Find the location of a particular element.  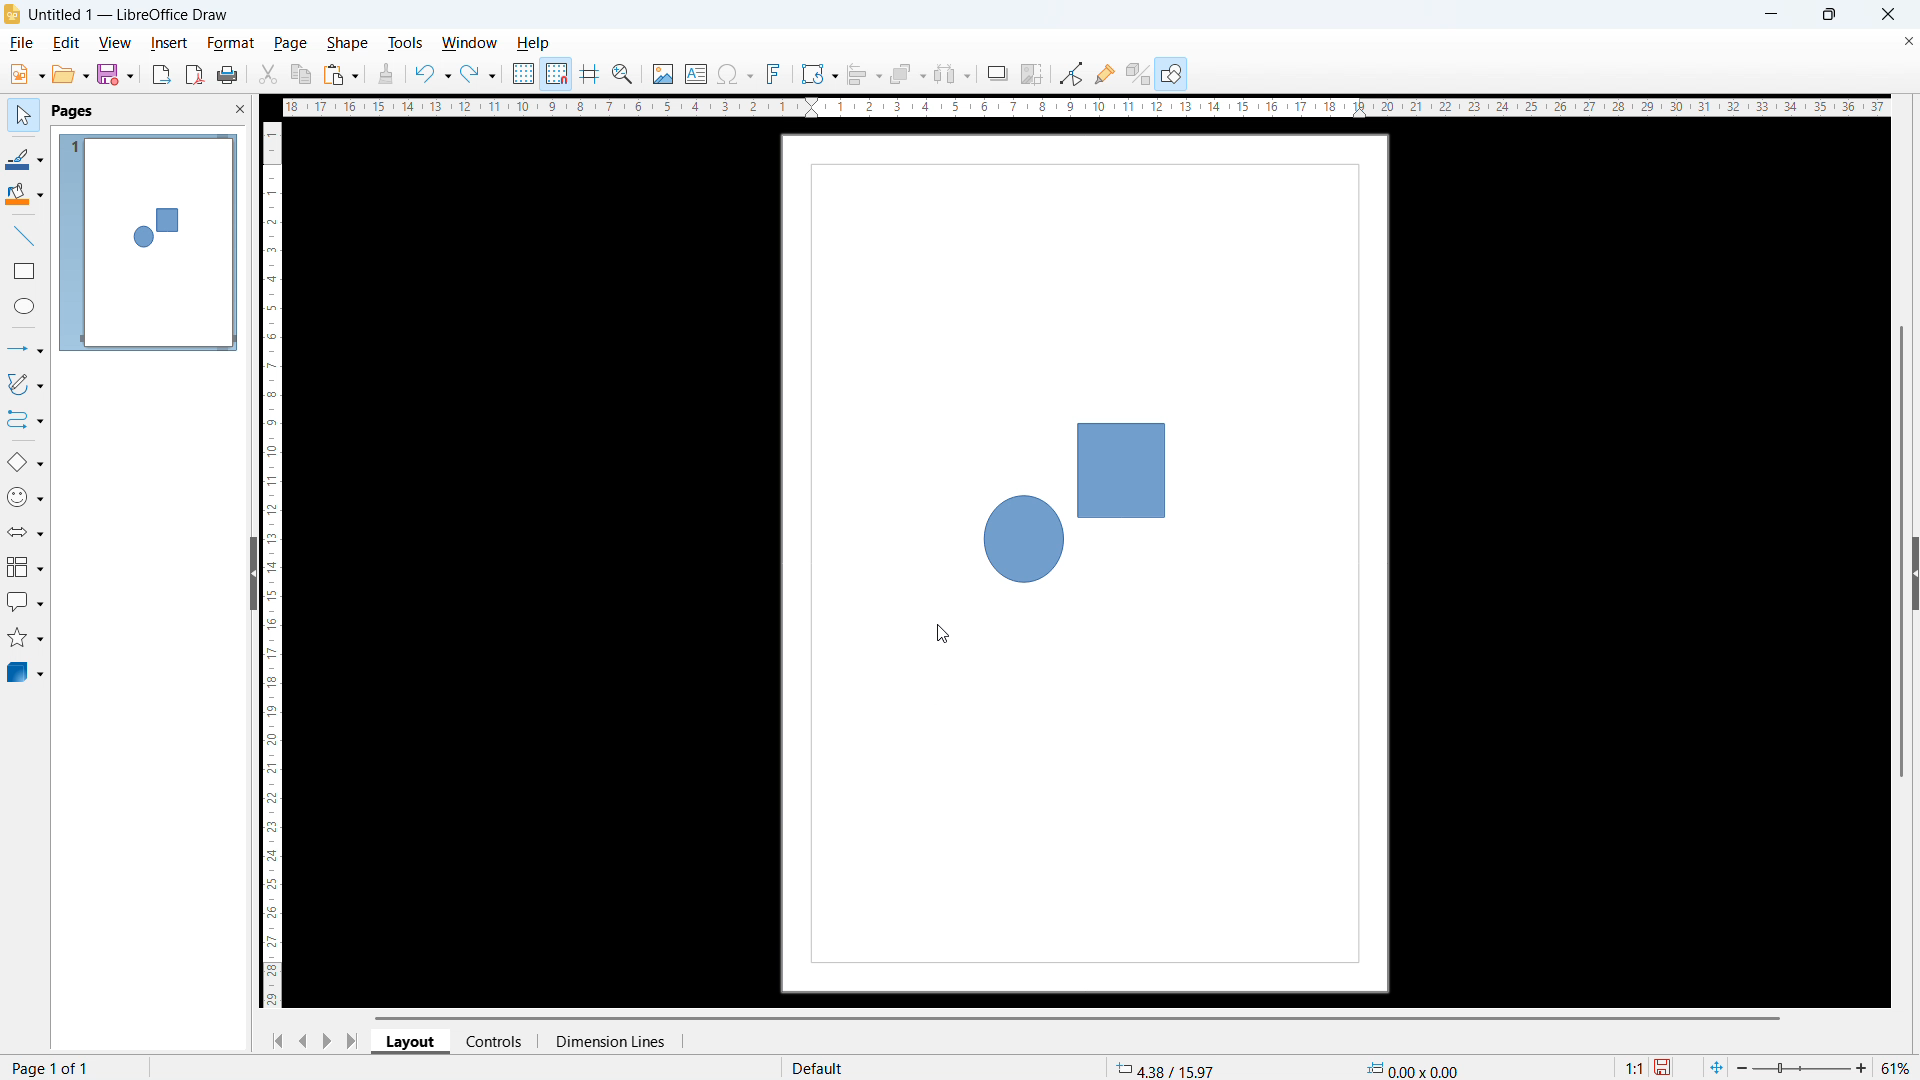

hide pane is located at coordinates (254, 573).